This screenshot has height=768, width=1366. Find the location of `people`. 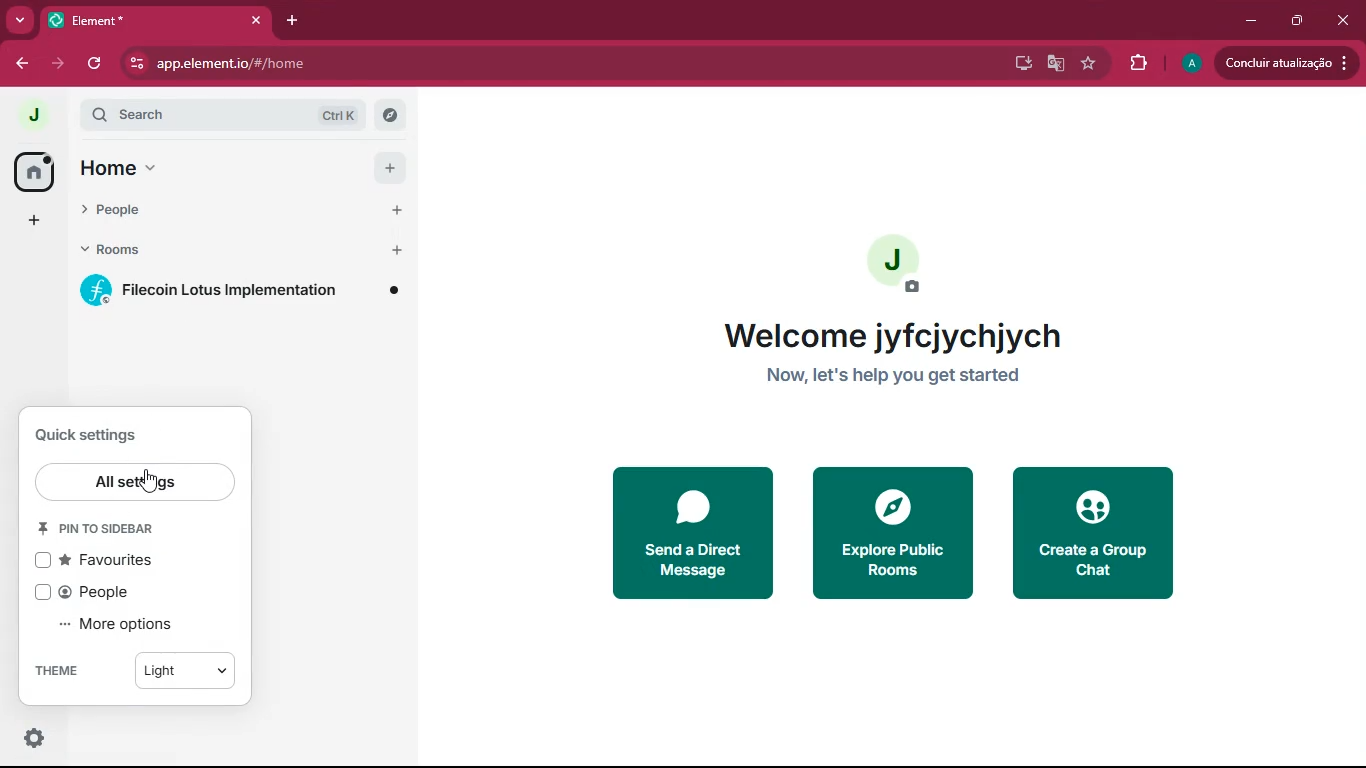

people is located at coordinates (198, 219).